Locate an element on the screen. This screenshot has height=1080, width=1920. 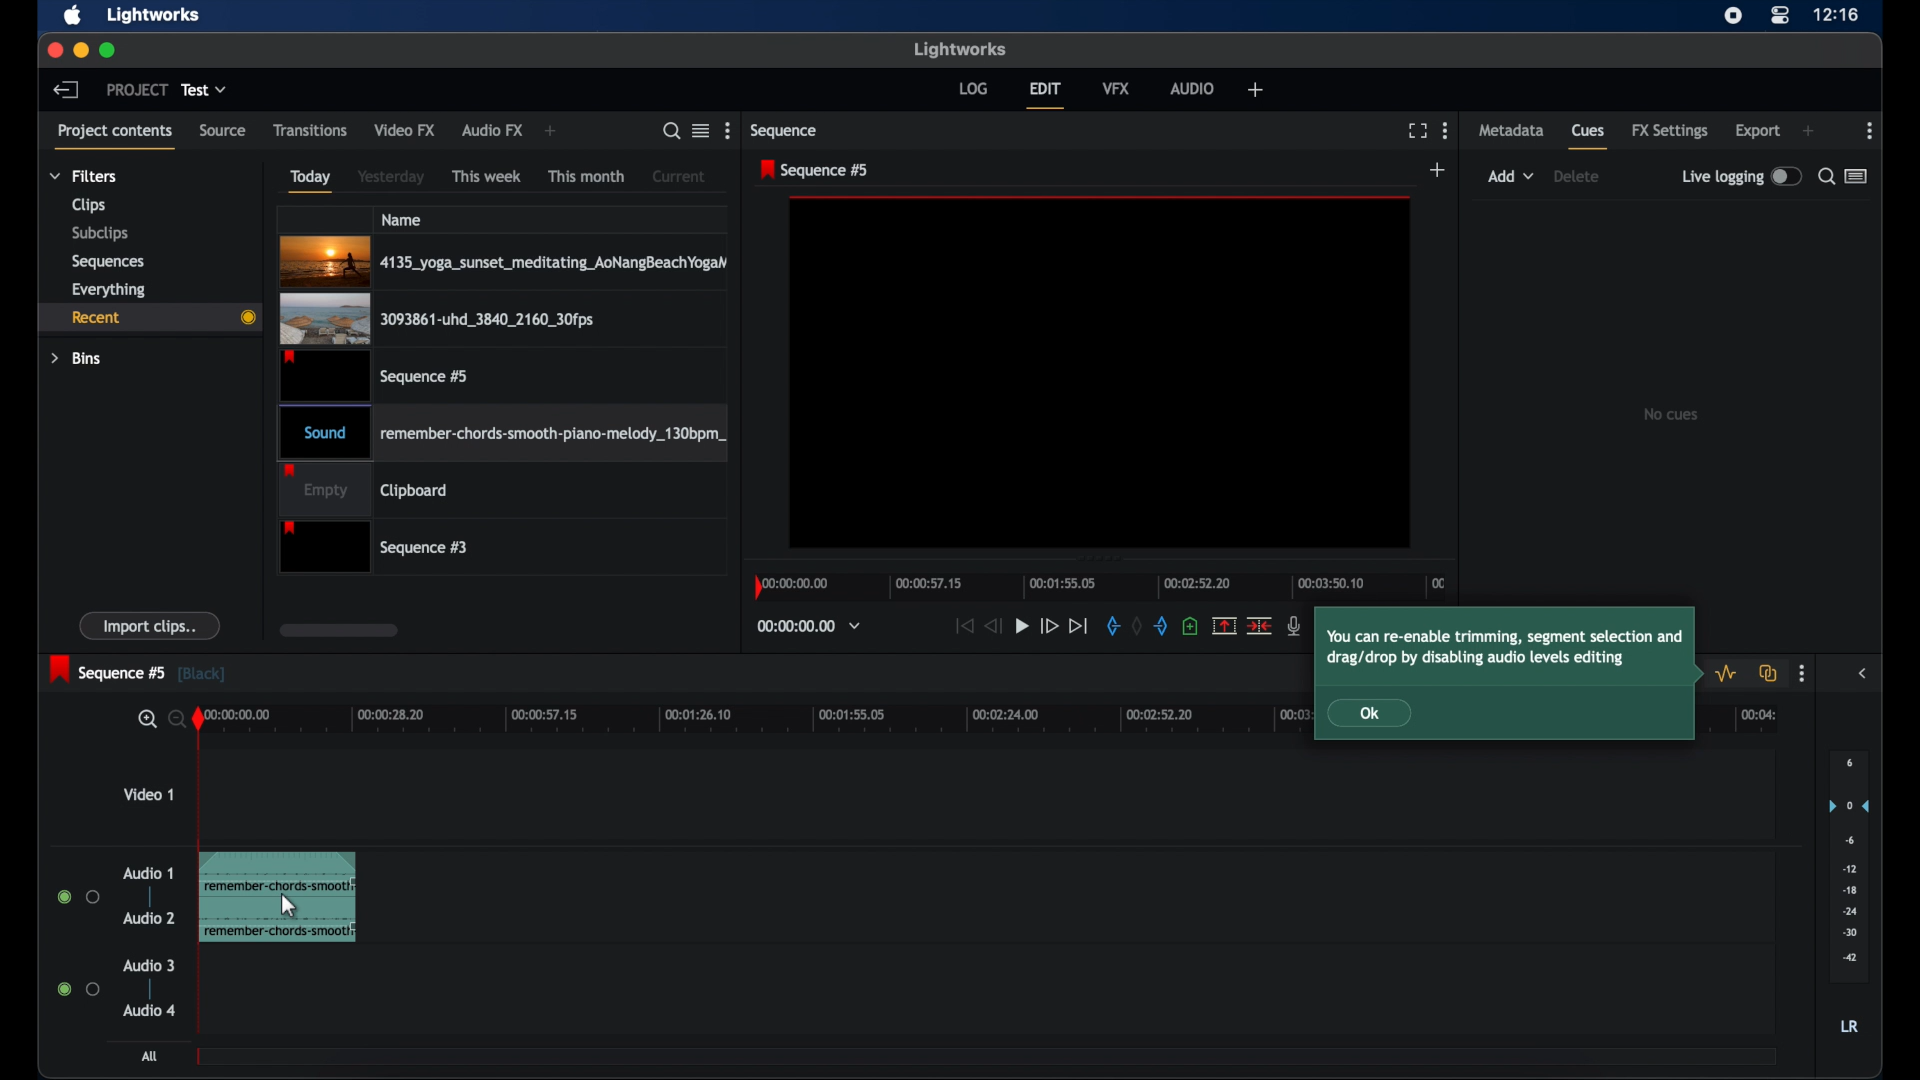
today is located at coordinates (308, 180).